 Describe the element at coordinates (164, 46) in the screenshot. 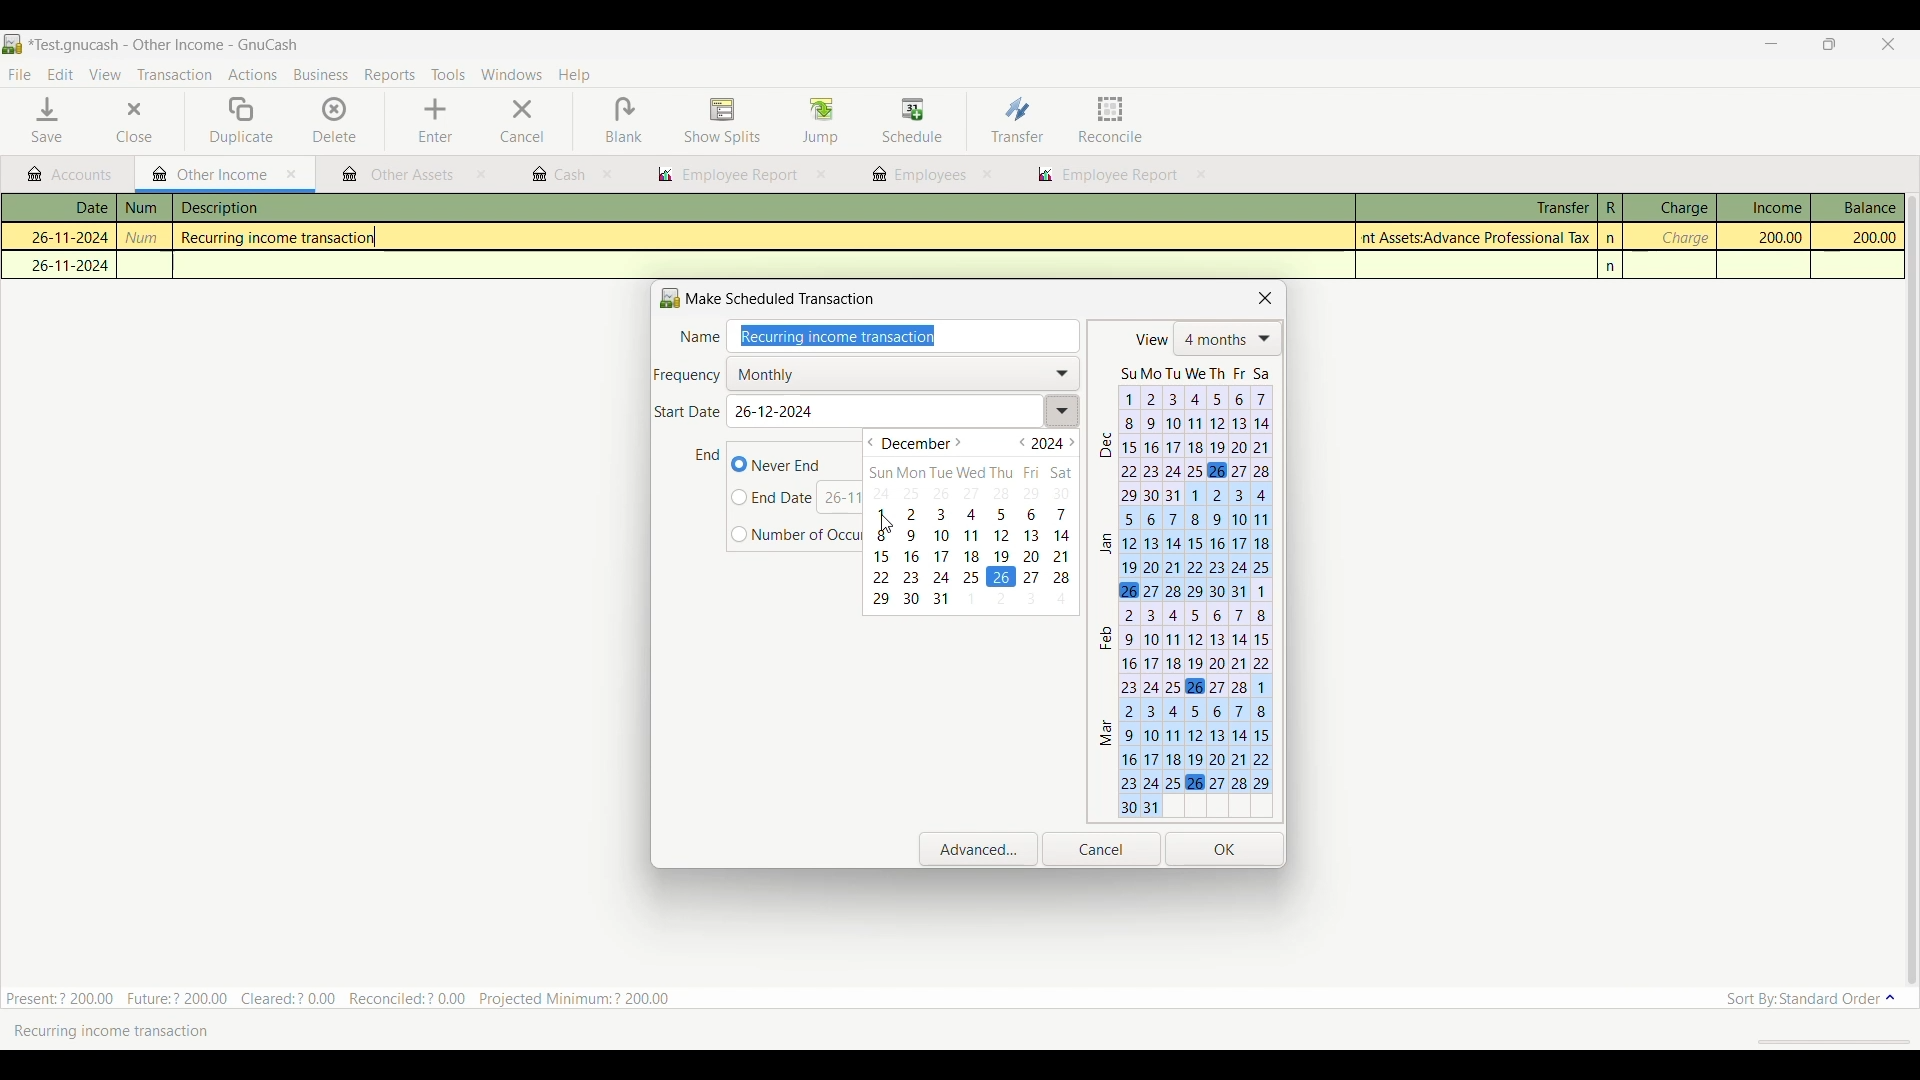

I see `Project and software name ` at that location.